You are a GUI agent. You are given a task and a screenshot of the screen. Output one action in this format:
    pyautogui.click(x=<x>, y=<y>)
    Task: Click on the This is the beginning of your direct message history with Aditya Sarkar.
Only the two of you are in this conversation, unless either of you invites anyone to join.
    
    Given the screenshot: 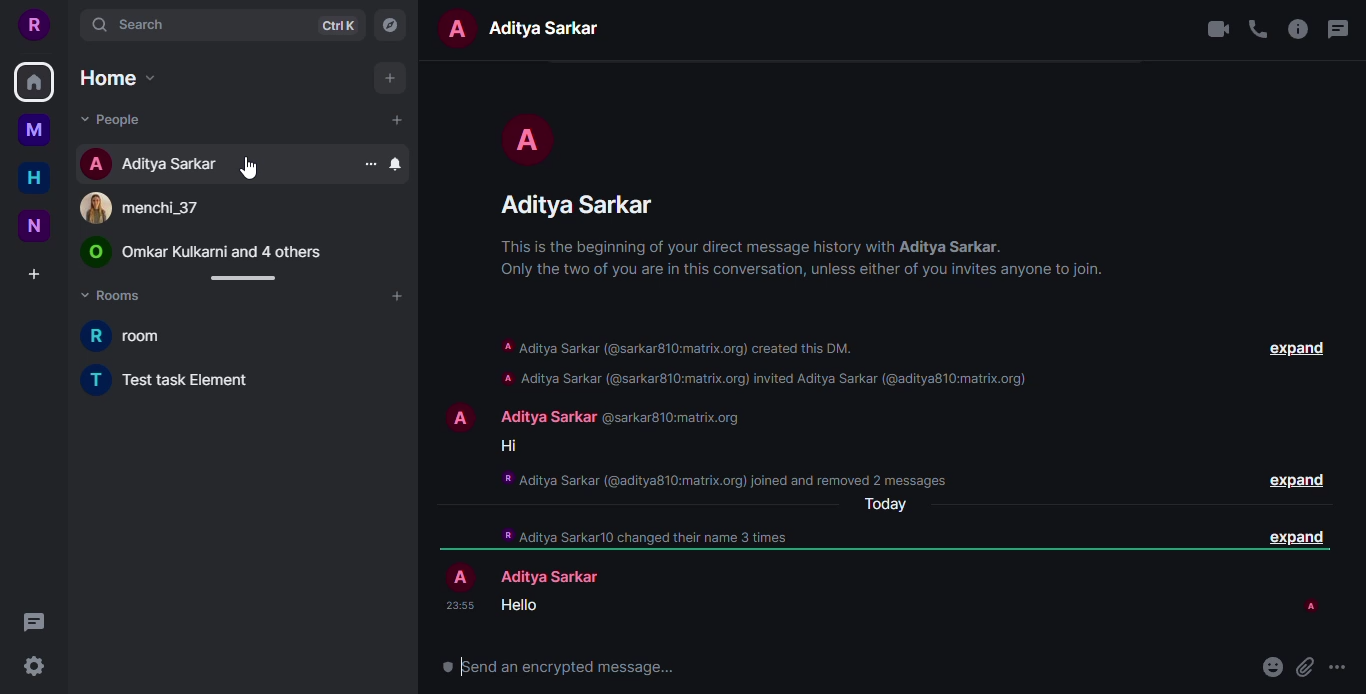 What is the action you would take?
    pyautogui.click(x=803, y=266)
    